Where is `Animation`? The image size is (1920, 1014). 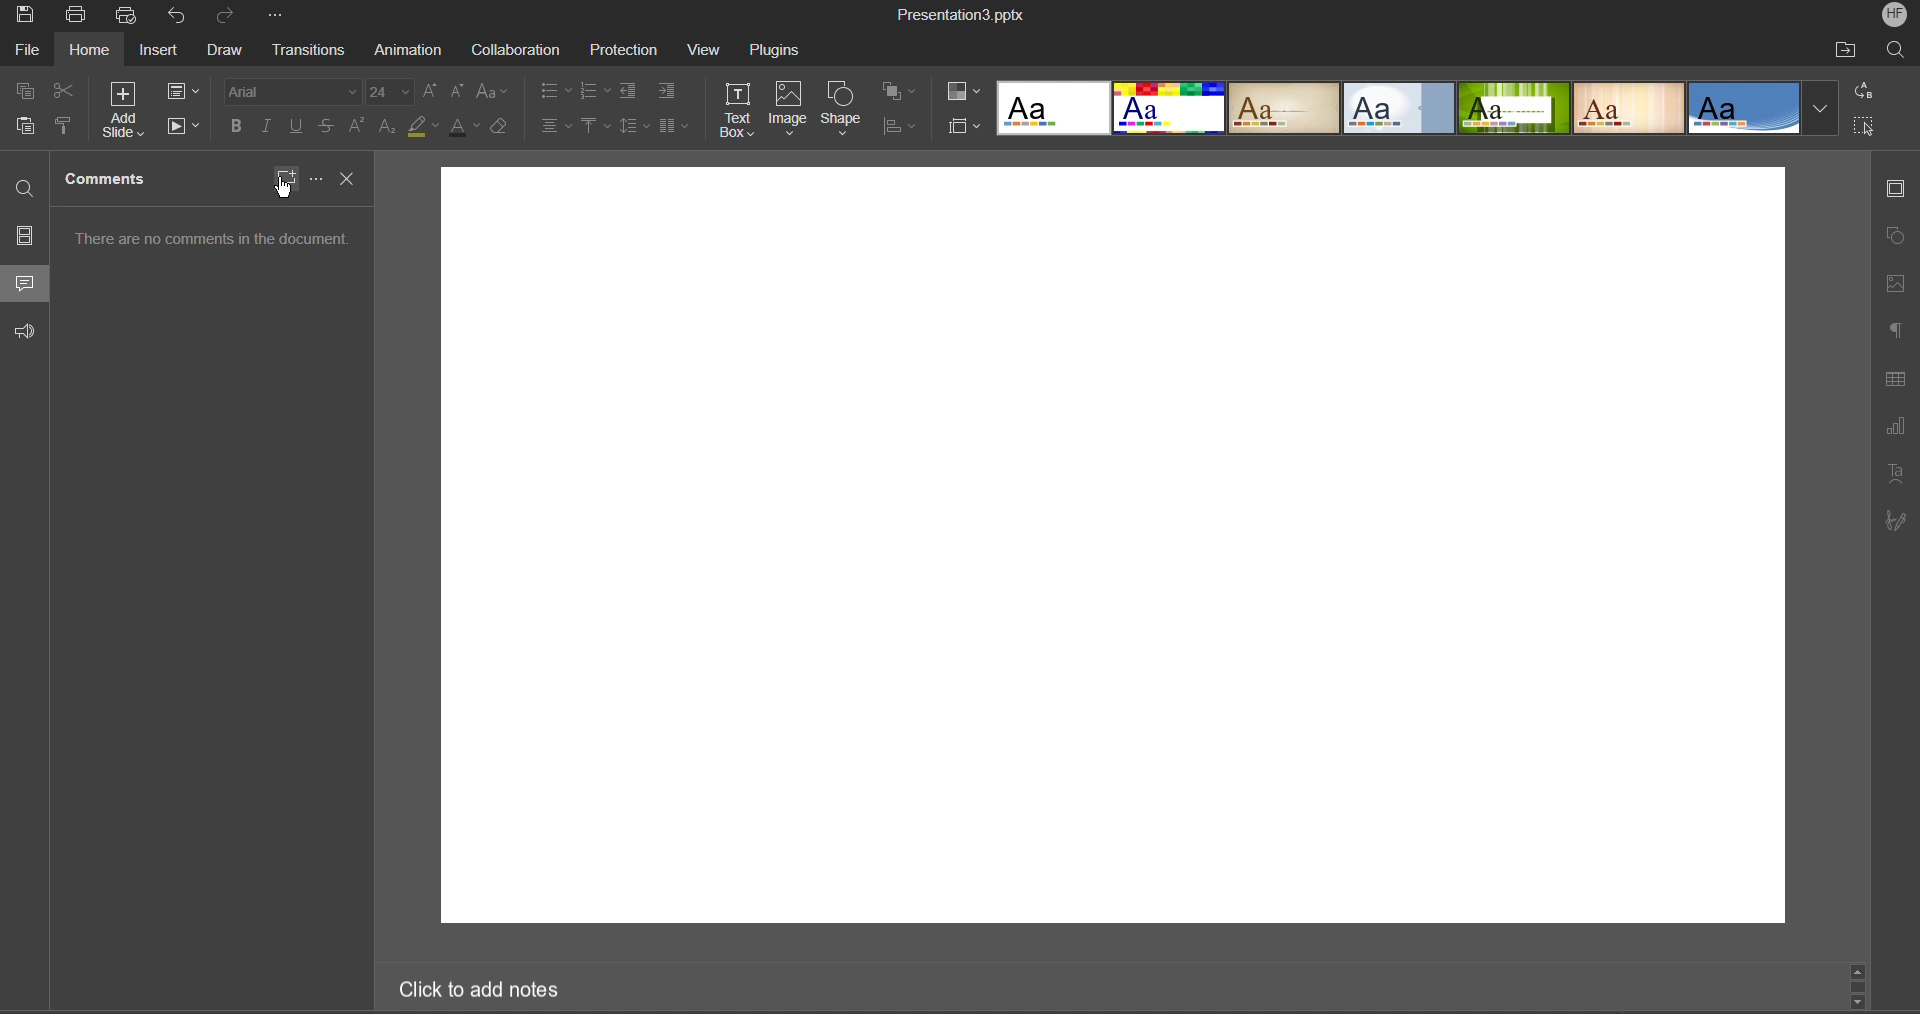
Animation is located at coordinates (411, 52).